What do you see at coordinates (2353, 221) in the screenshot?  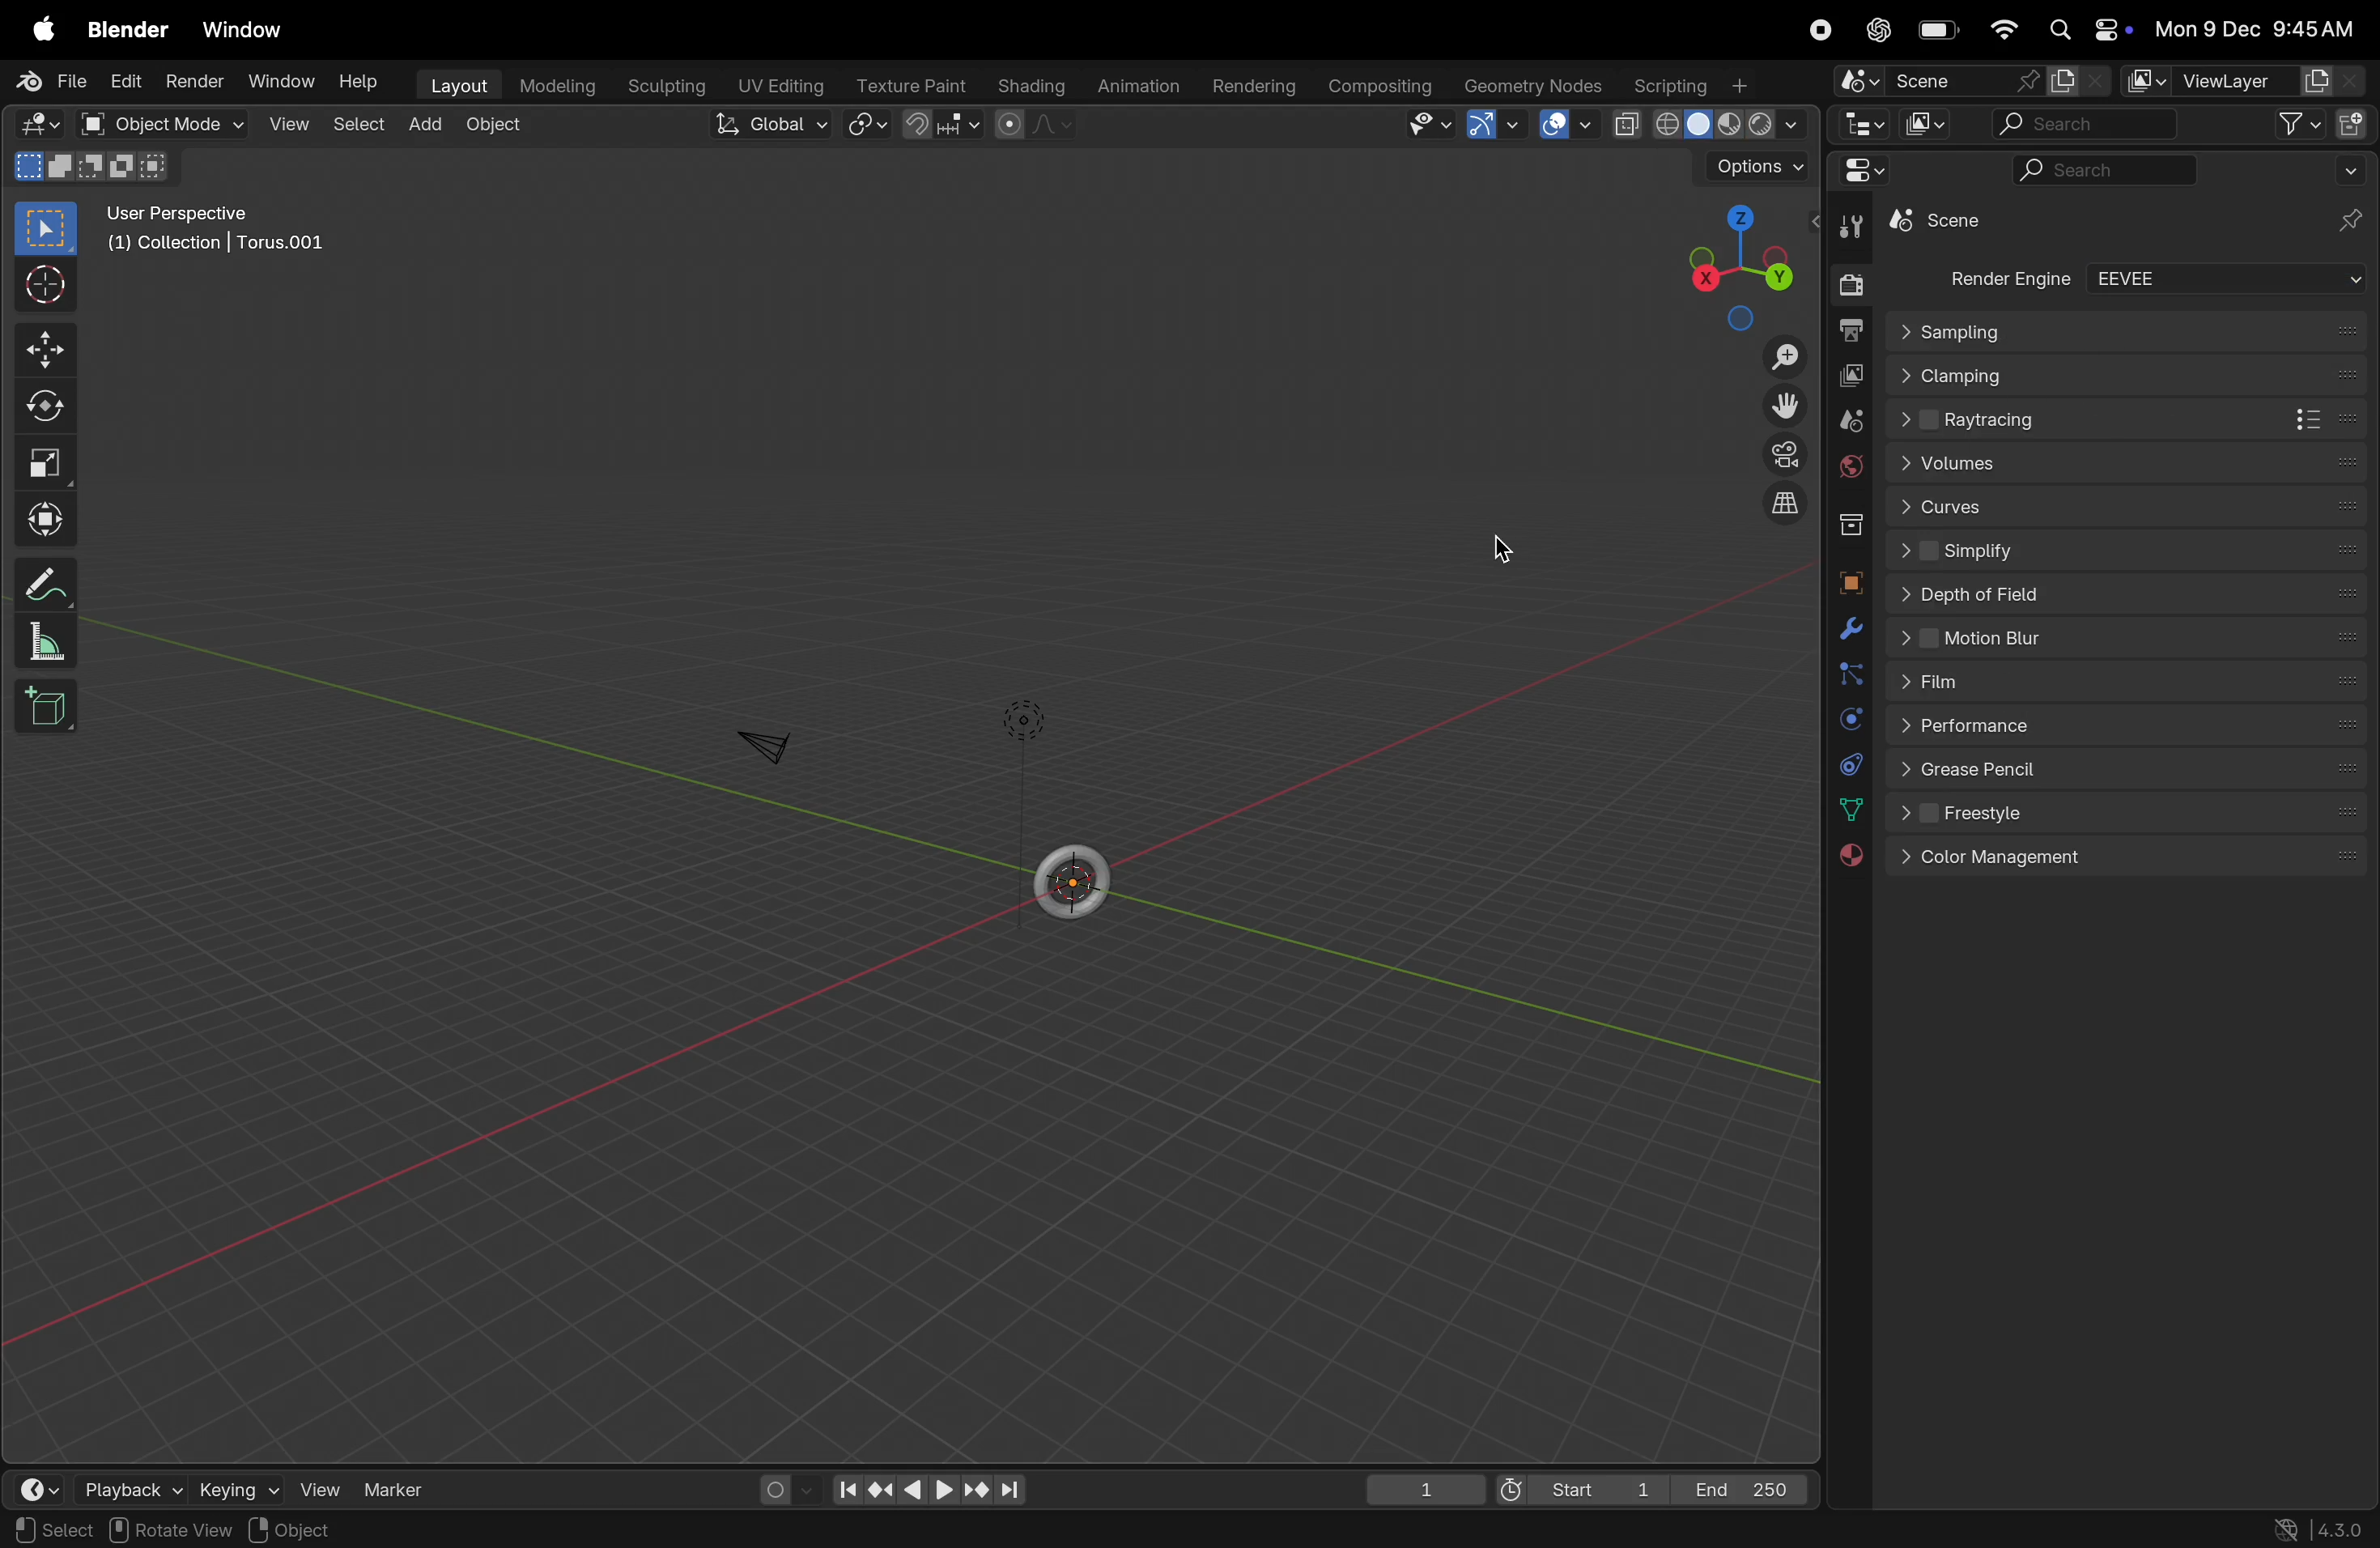 I see `pins` at bounding box center [2353, 221].